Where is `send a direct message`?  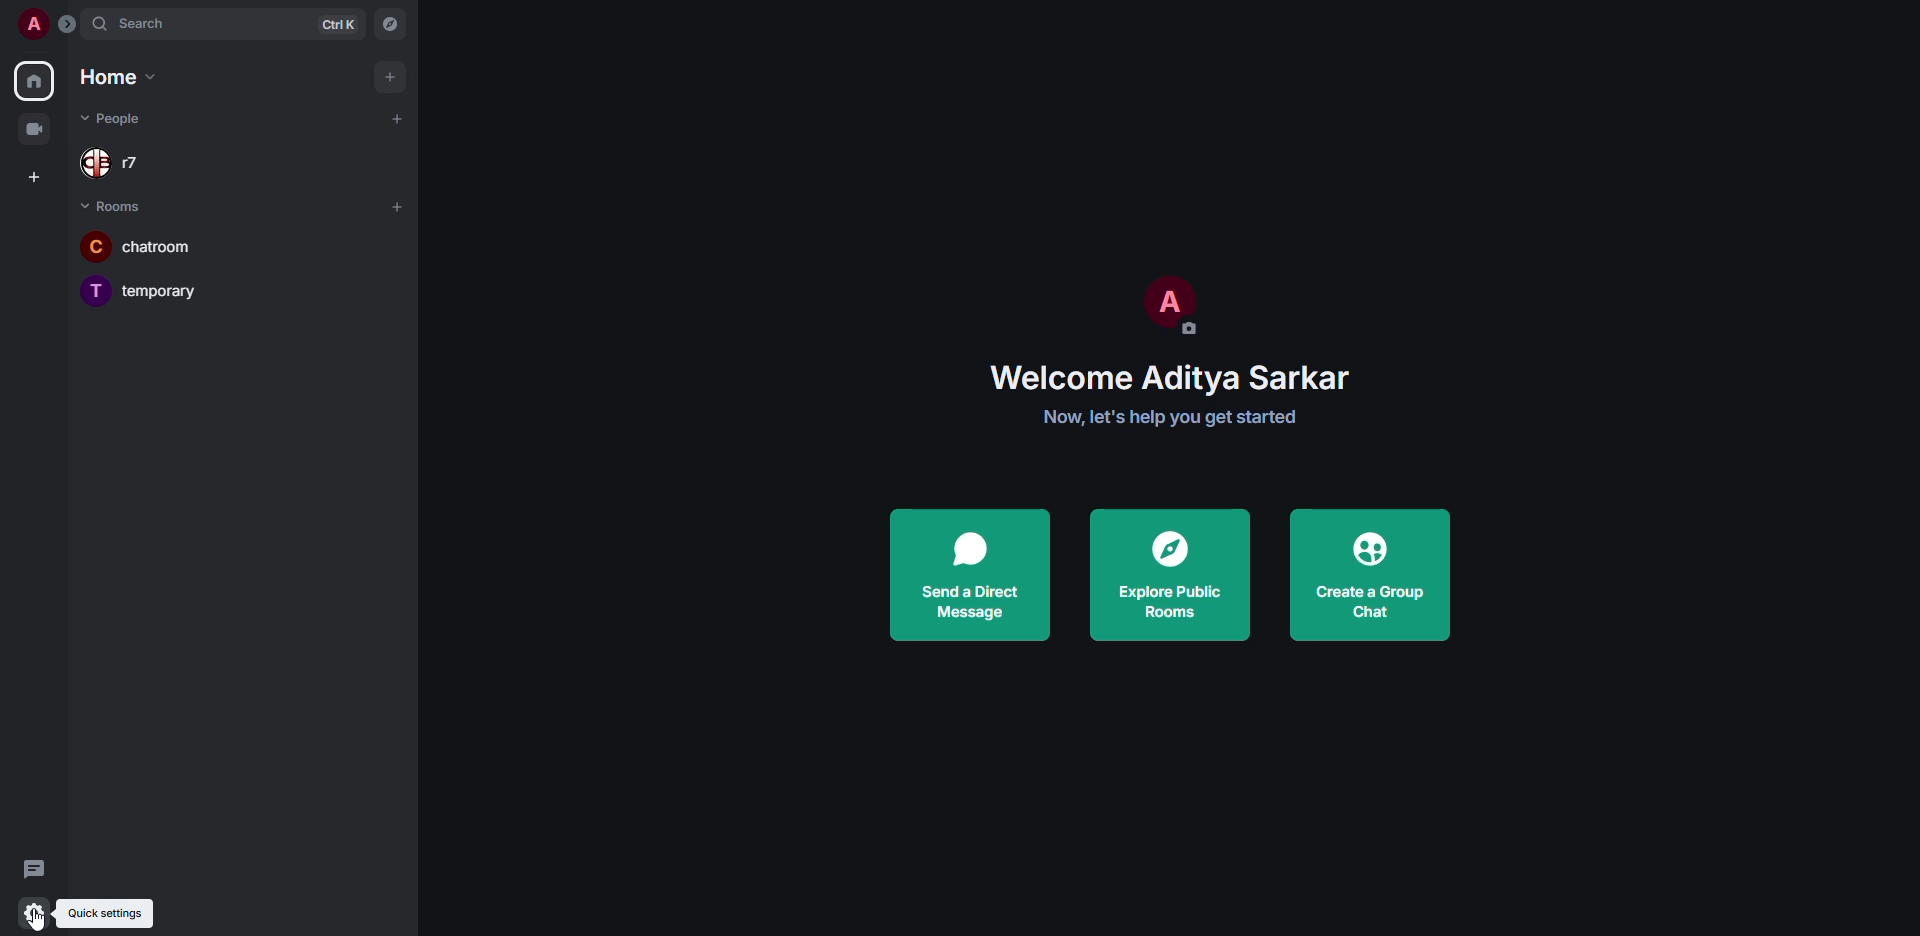
send a direct message is located at coordinates (972, 576).